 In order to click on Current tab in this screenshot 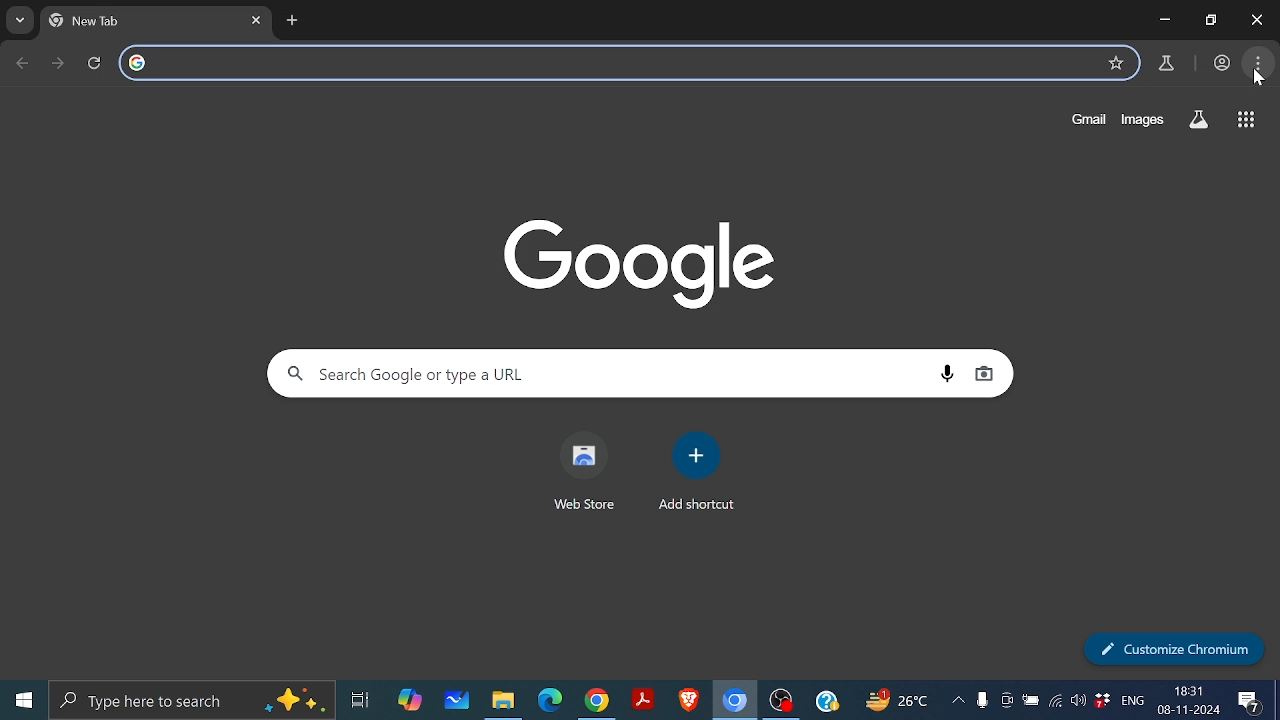, I will do `click(142, 21)`.